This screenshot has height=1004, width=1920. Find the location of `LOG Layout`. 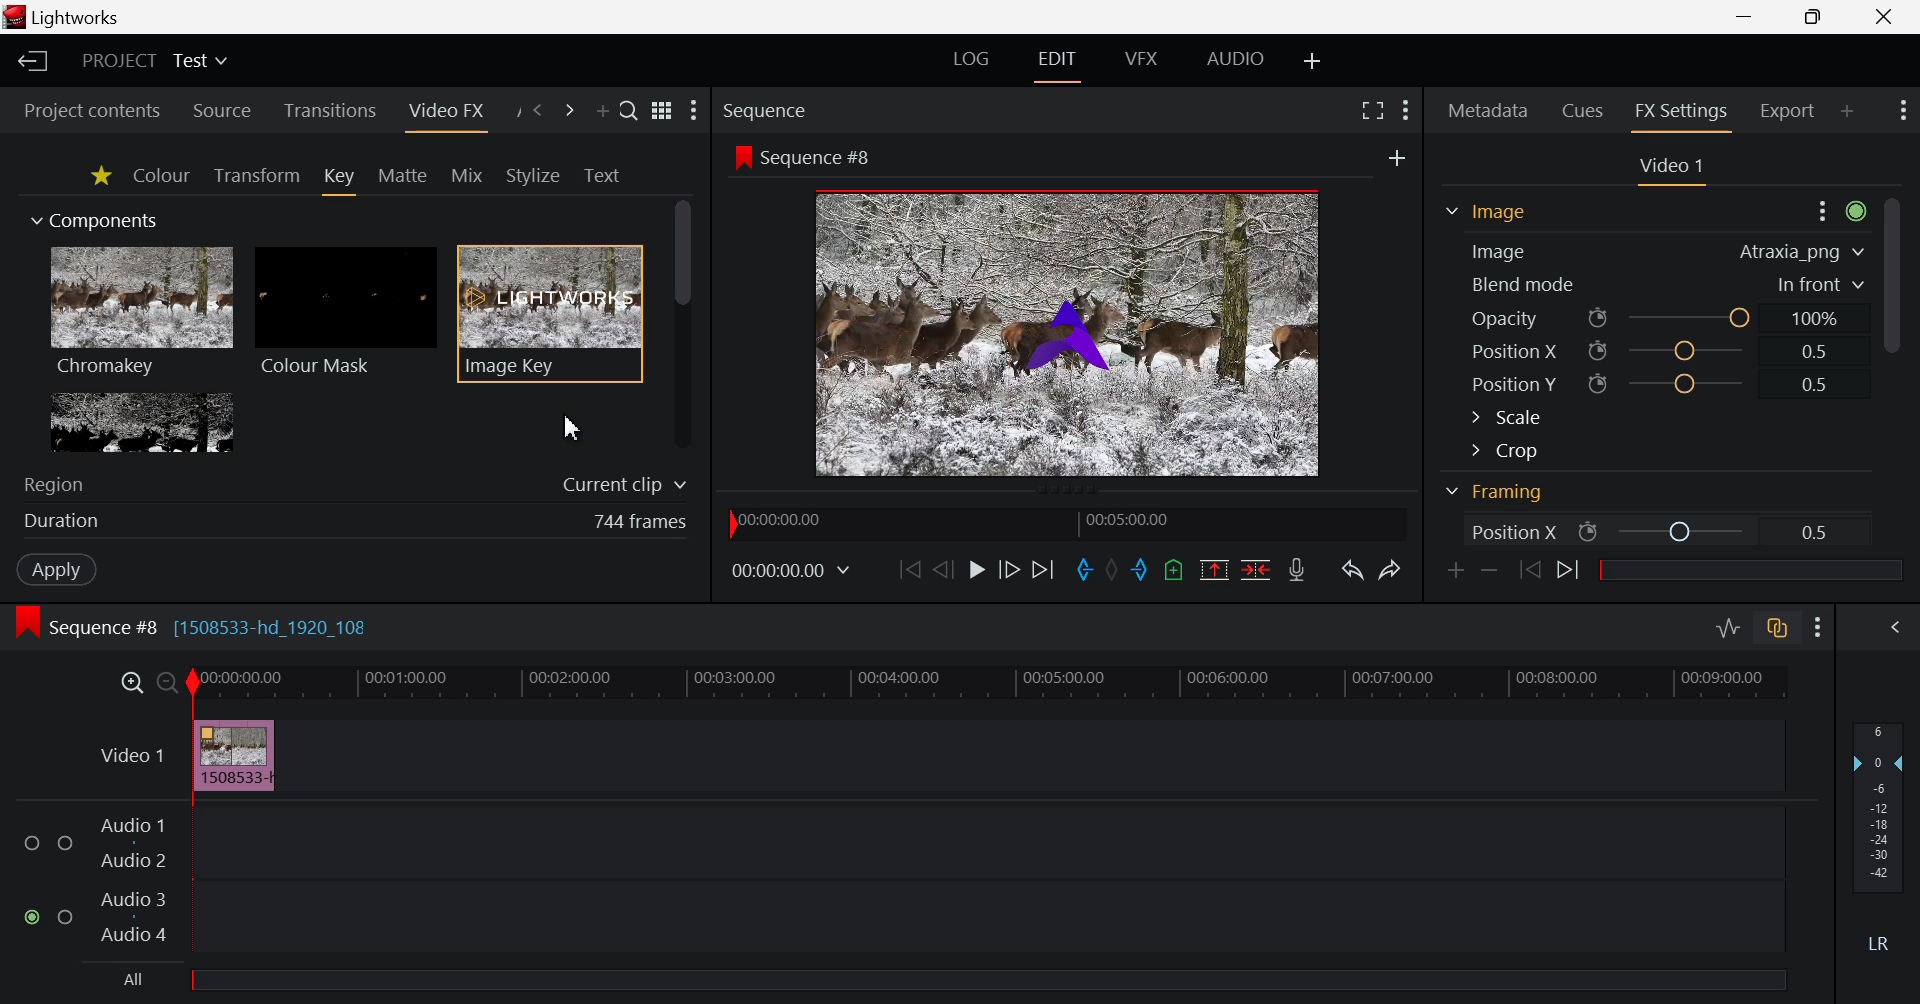

LOG Layout is located at coordinates (976, 60).